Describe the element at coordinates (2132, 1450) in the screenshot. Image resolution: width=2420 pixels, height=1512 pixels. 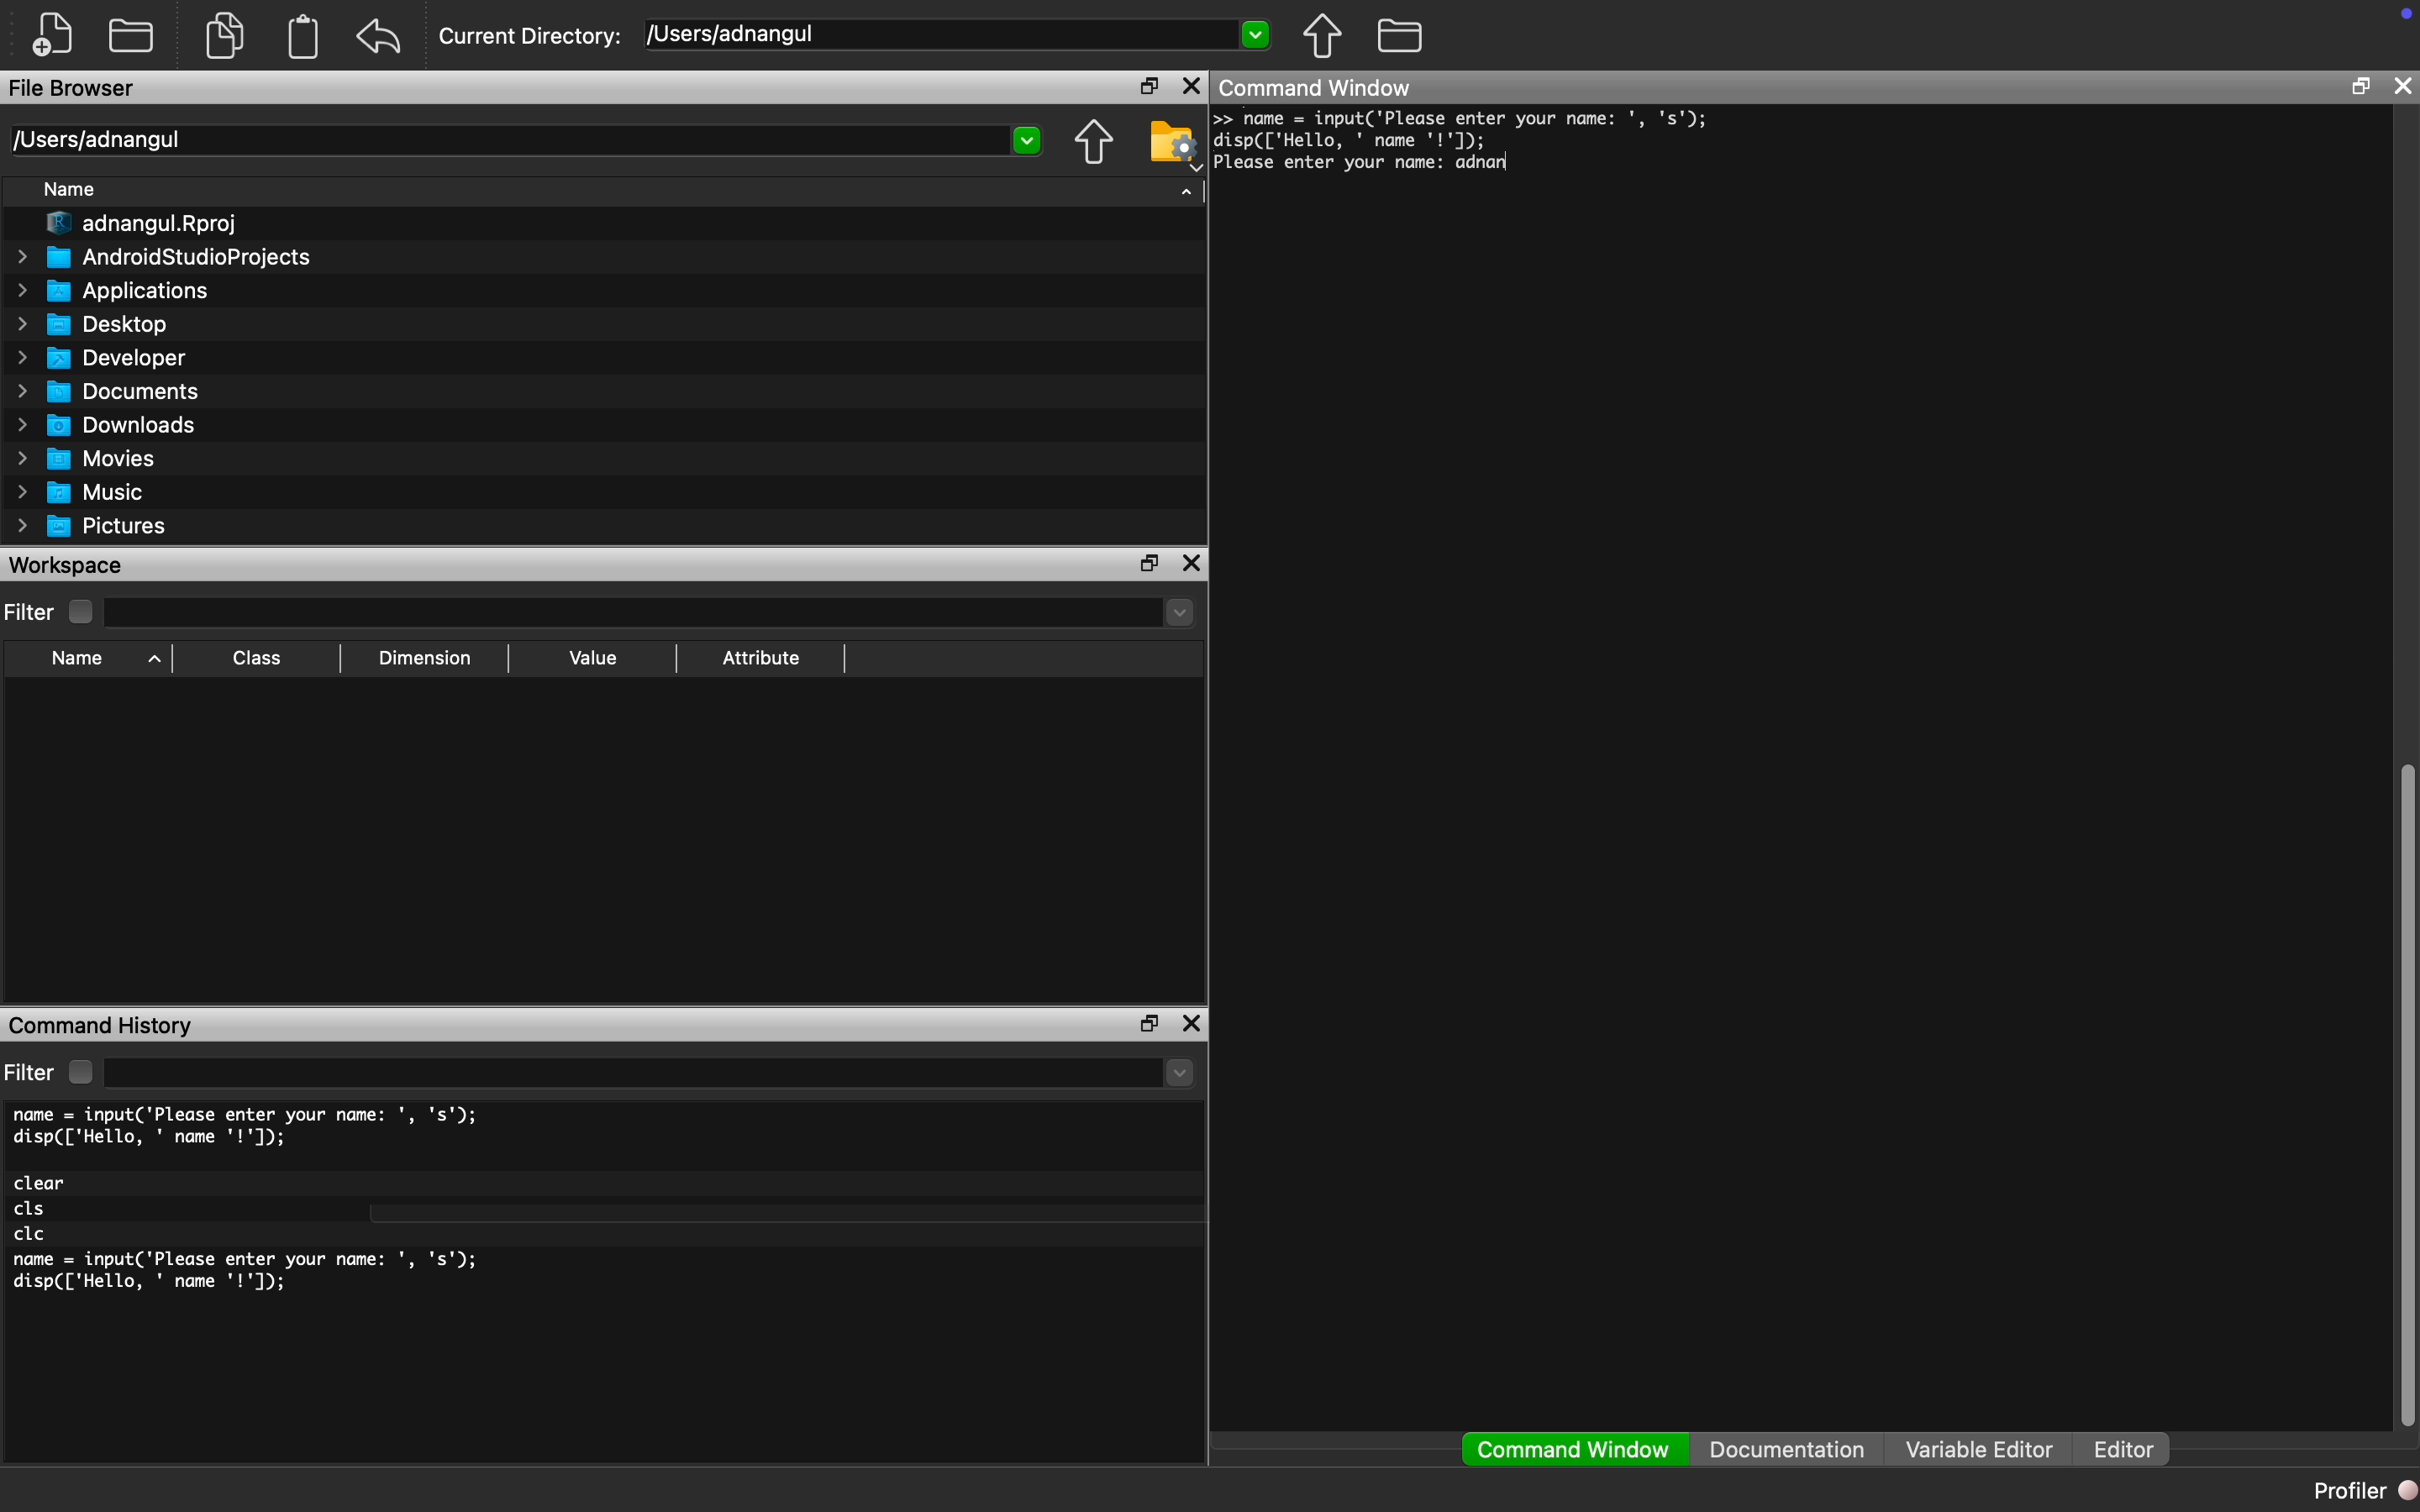
I see `Editor` at that location.